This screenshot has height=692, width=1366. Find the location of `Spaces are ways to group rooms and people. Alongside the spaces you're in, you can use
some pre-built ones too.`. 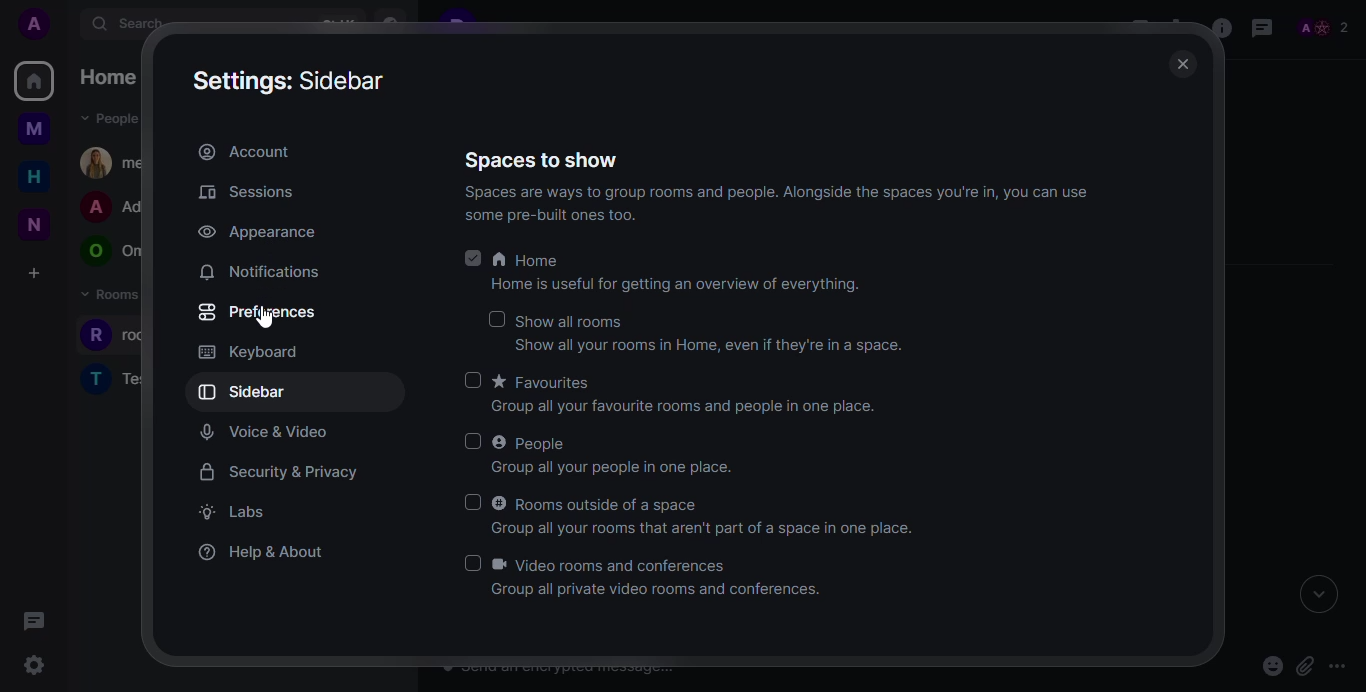

Spaces are ways to group rooms and people. Alongside the spaces you're in, you can use
some pre-built ones too. is located at coordinates (765, 205).